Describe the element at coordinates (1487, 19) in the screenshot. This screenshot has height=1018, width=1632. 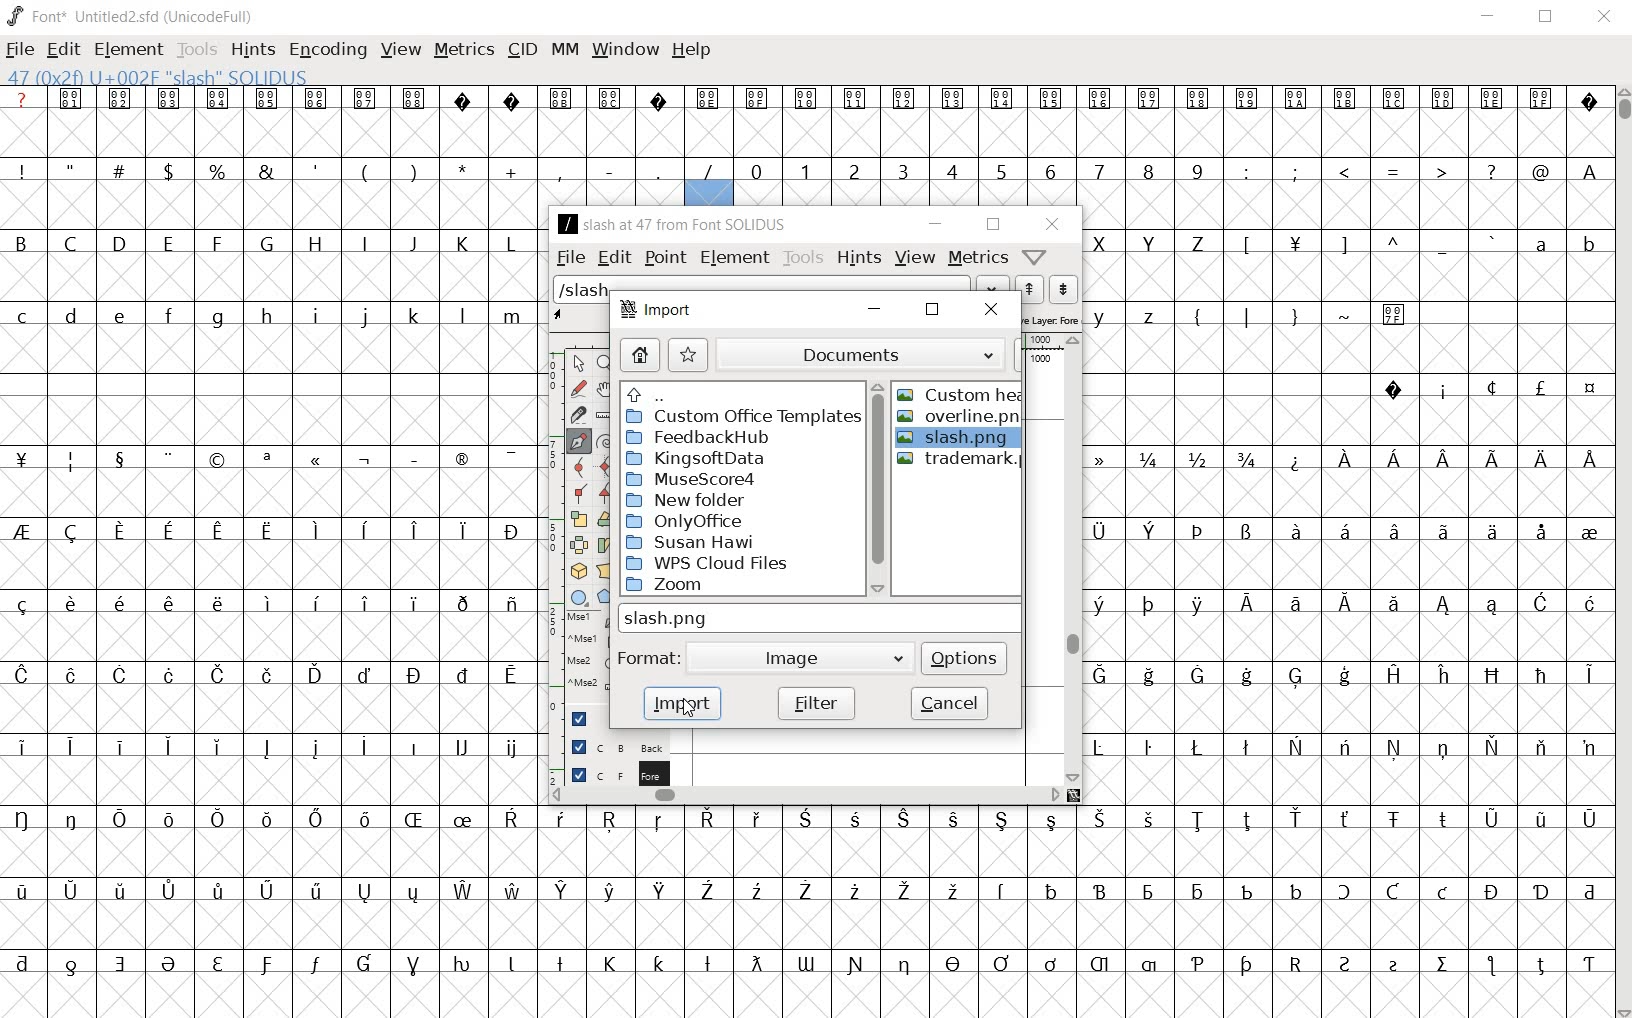
I see `MINIMIZE` at that location.